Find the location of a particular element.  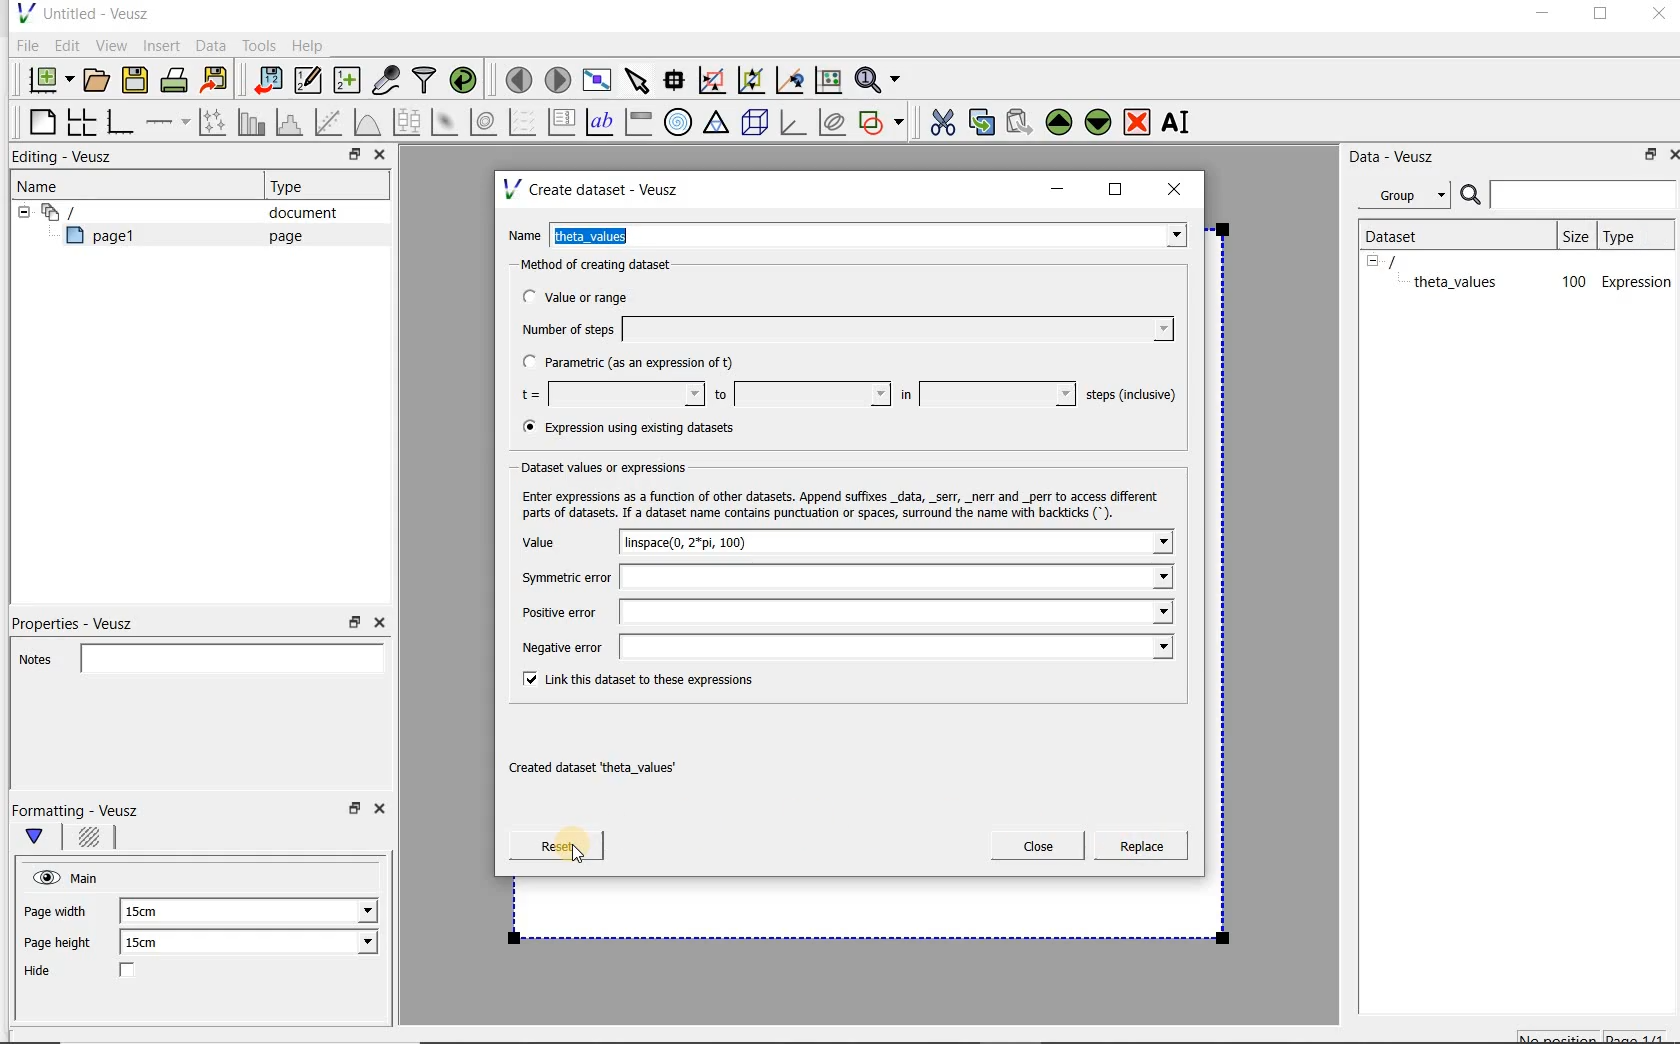

plot box plots is located at coordinates (406, 123).